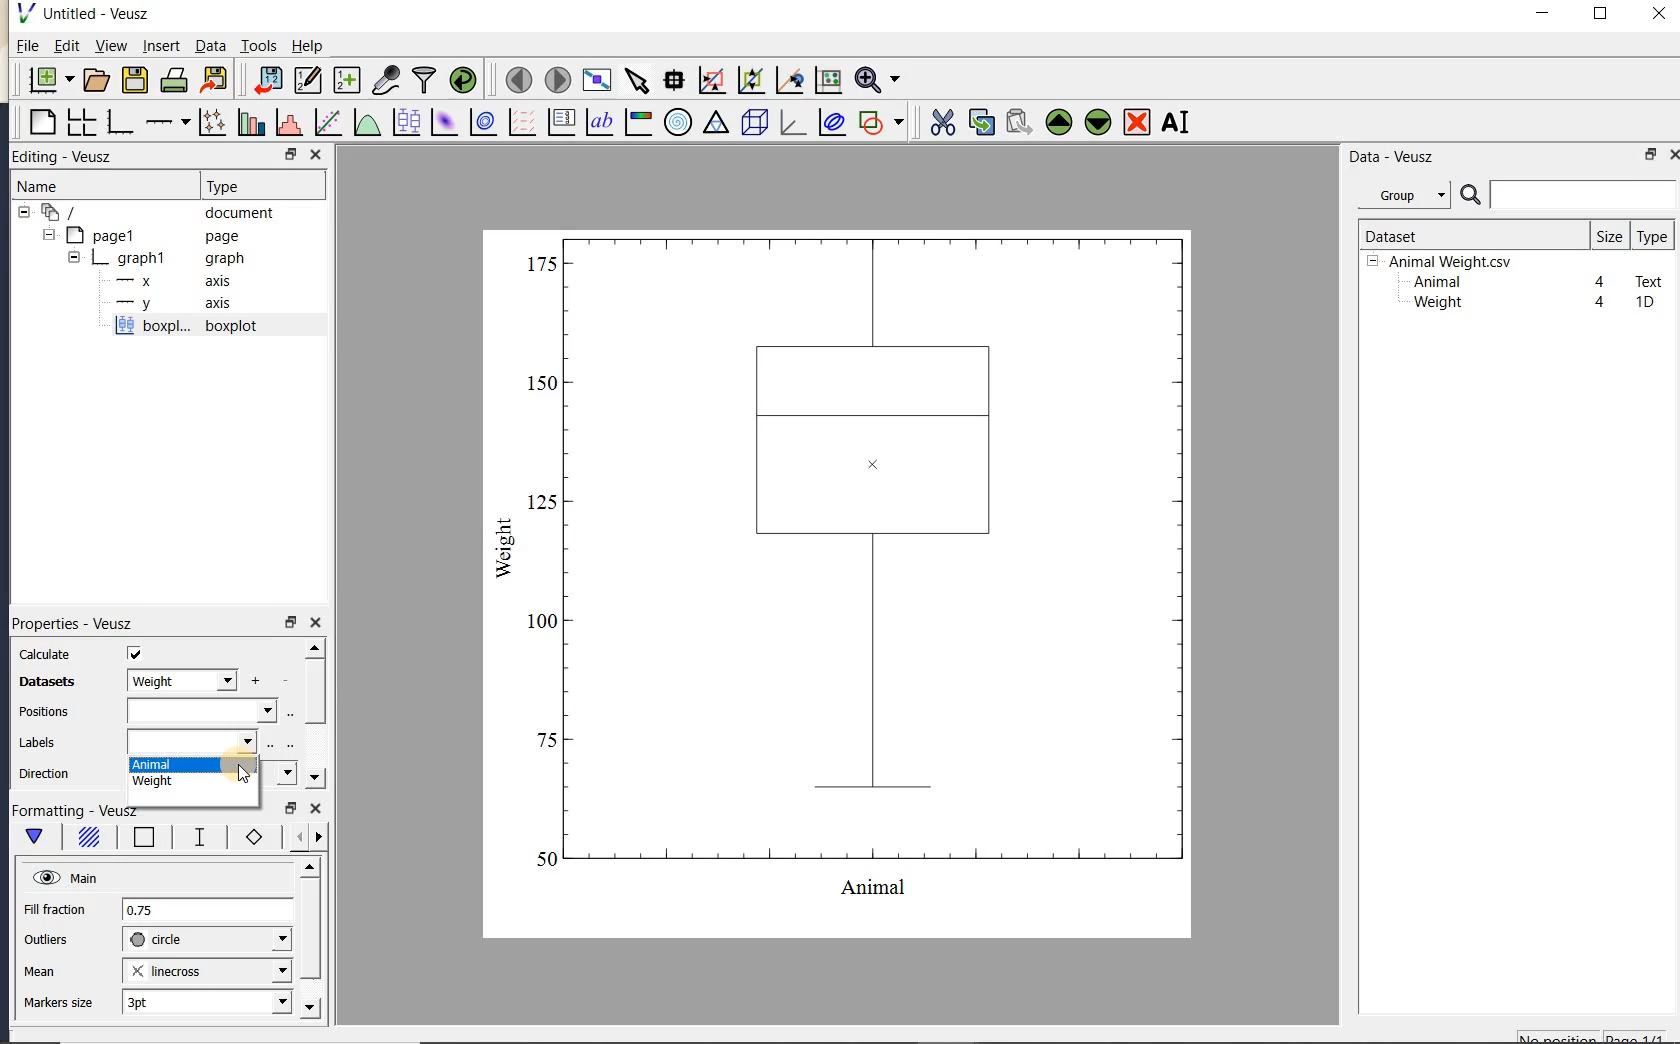  I want to click on cut the selected widget, so click(941, 123).